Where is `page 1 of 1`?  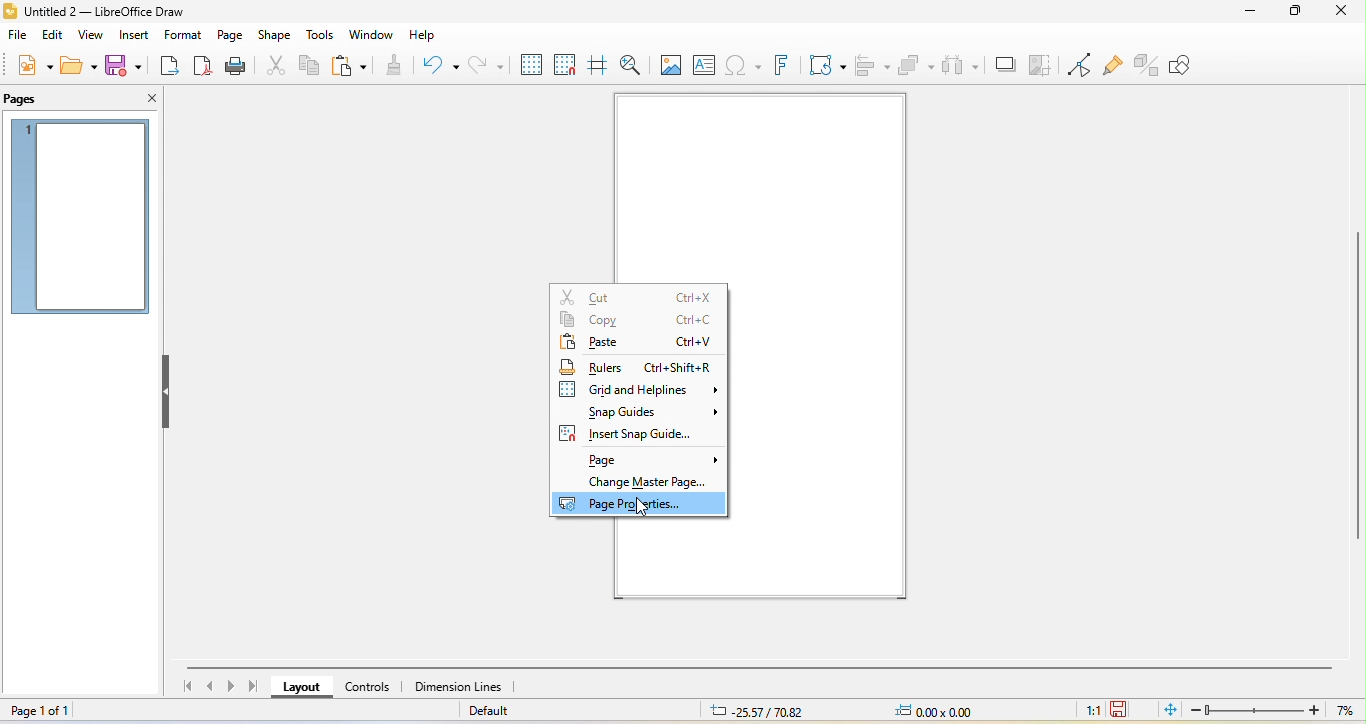
page 1 of 1 is located at coordinates (50, 711).